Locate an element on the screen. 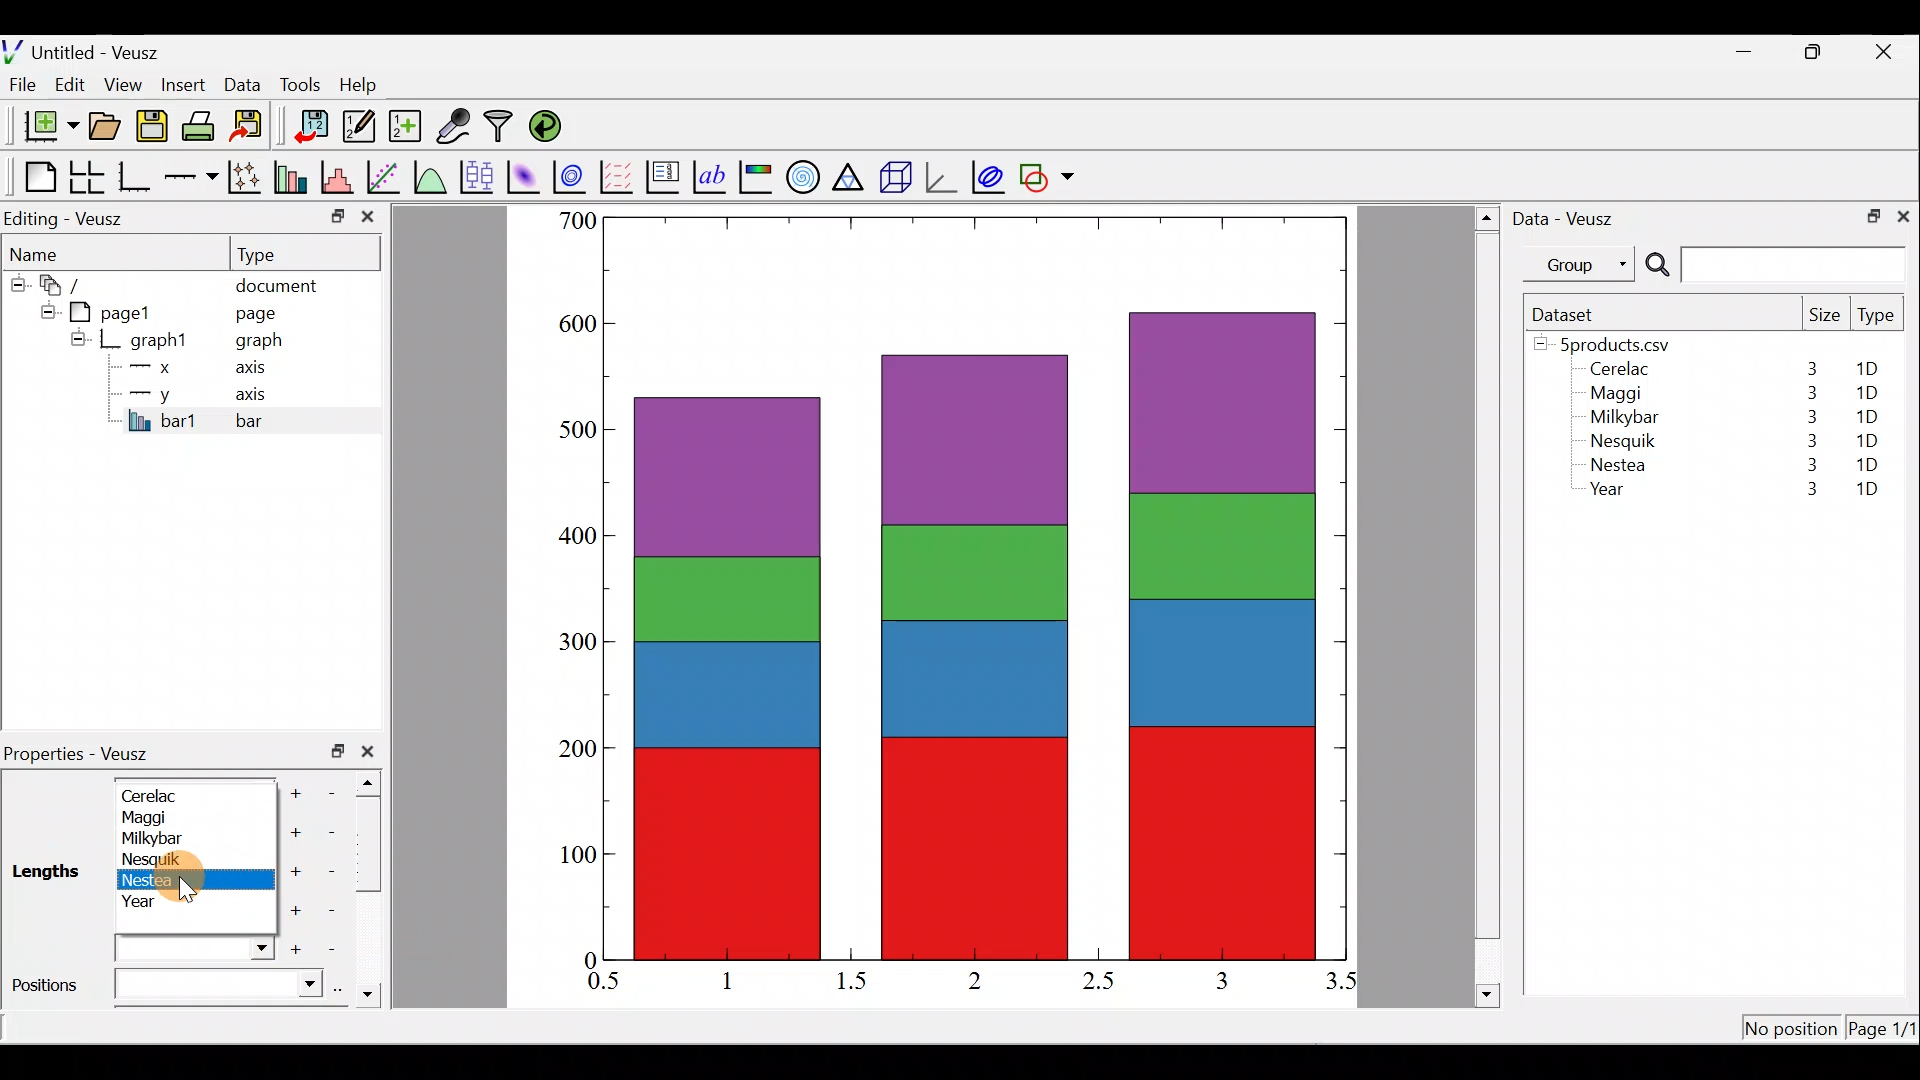 The height and width of the screenshot is (1080, 1920). Nesquik is located at coordinates (1620, 441).